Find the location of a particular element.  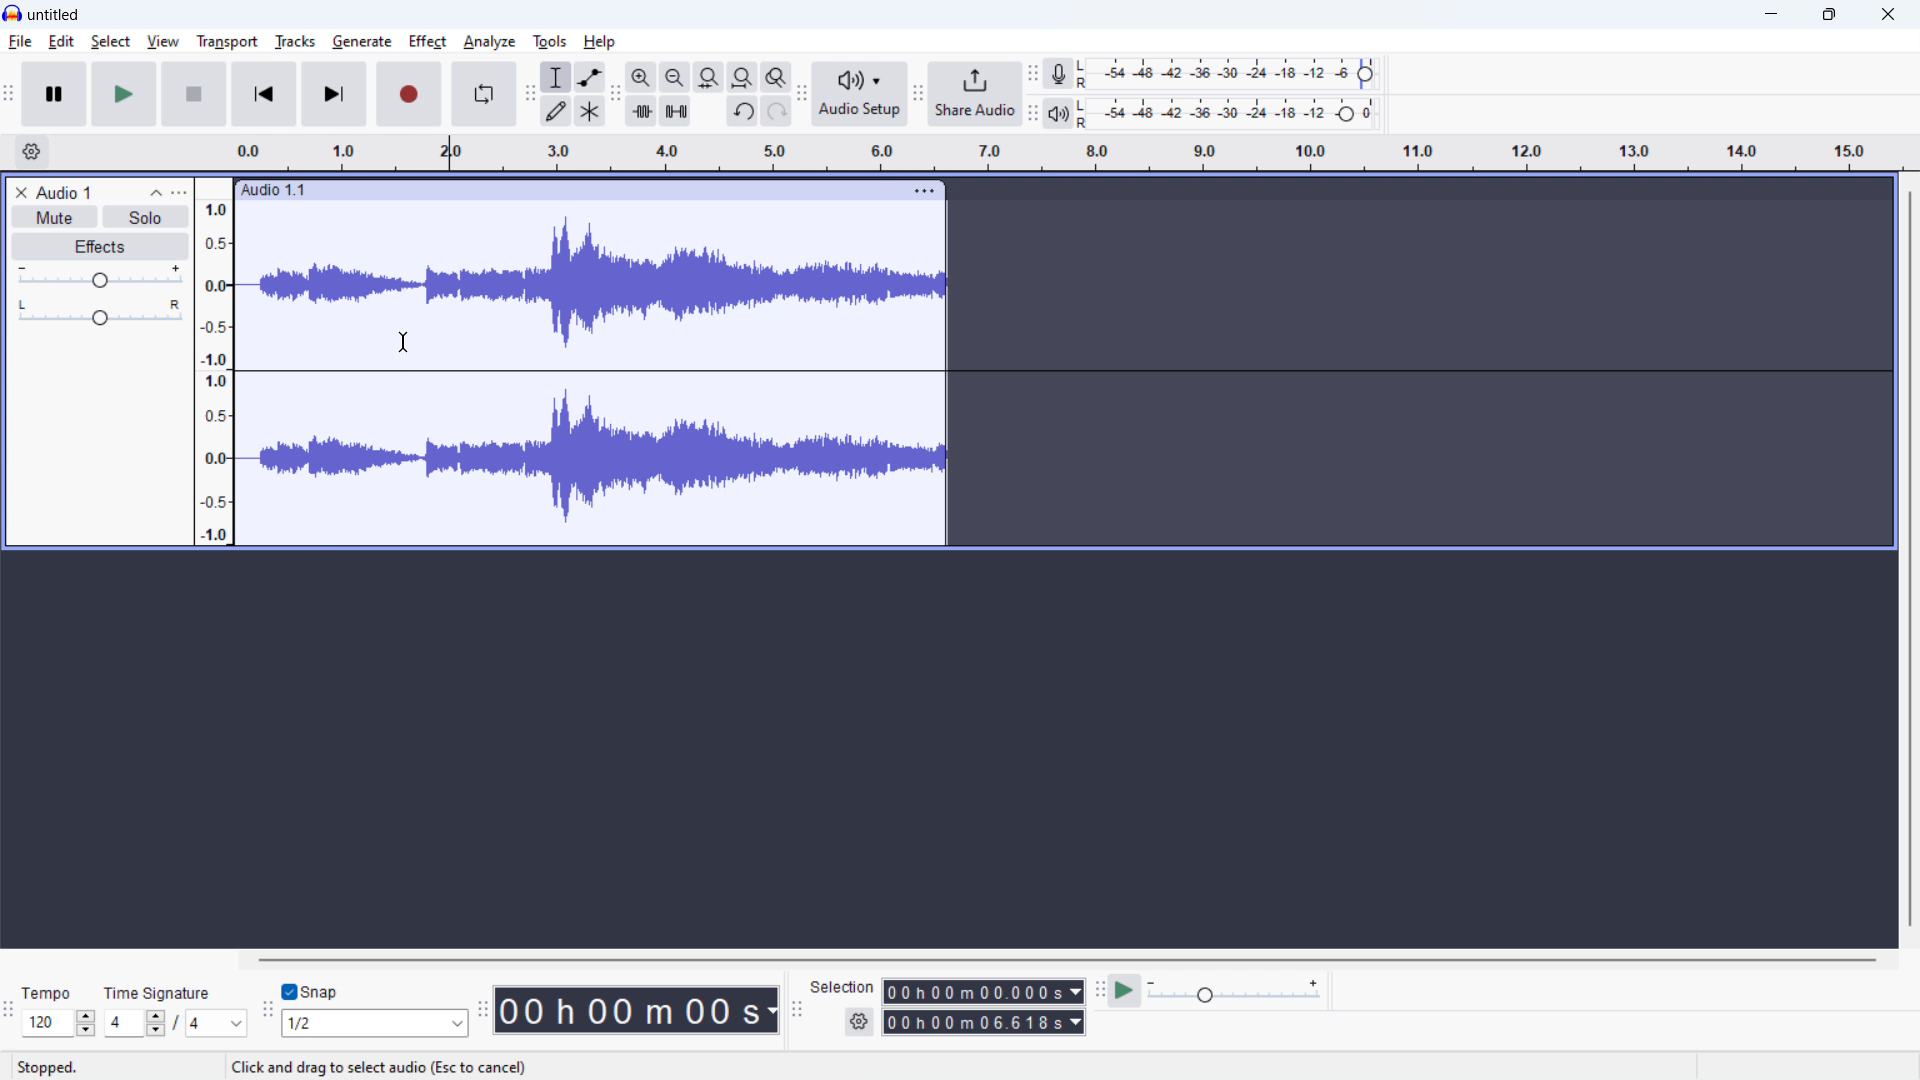

redo is located at coordinates (742, 110).